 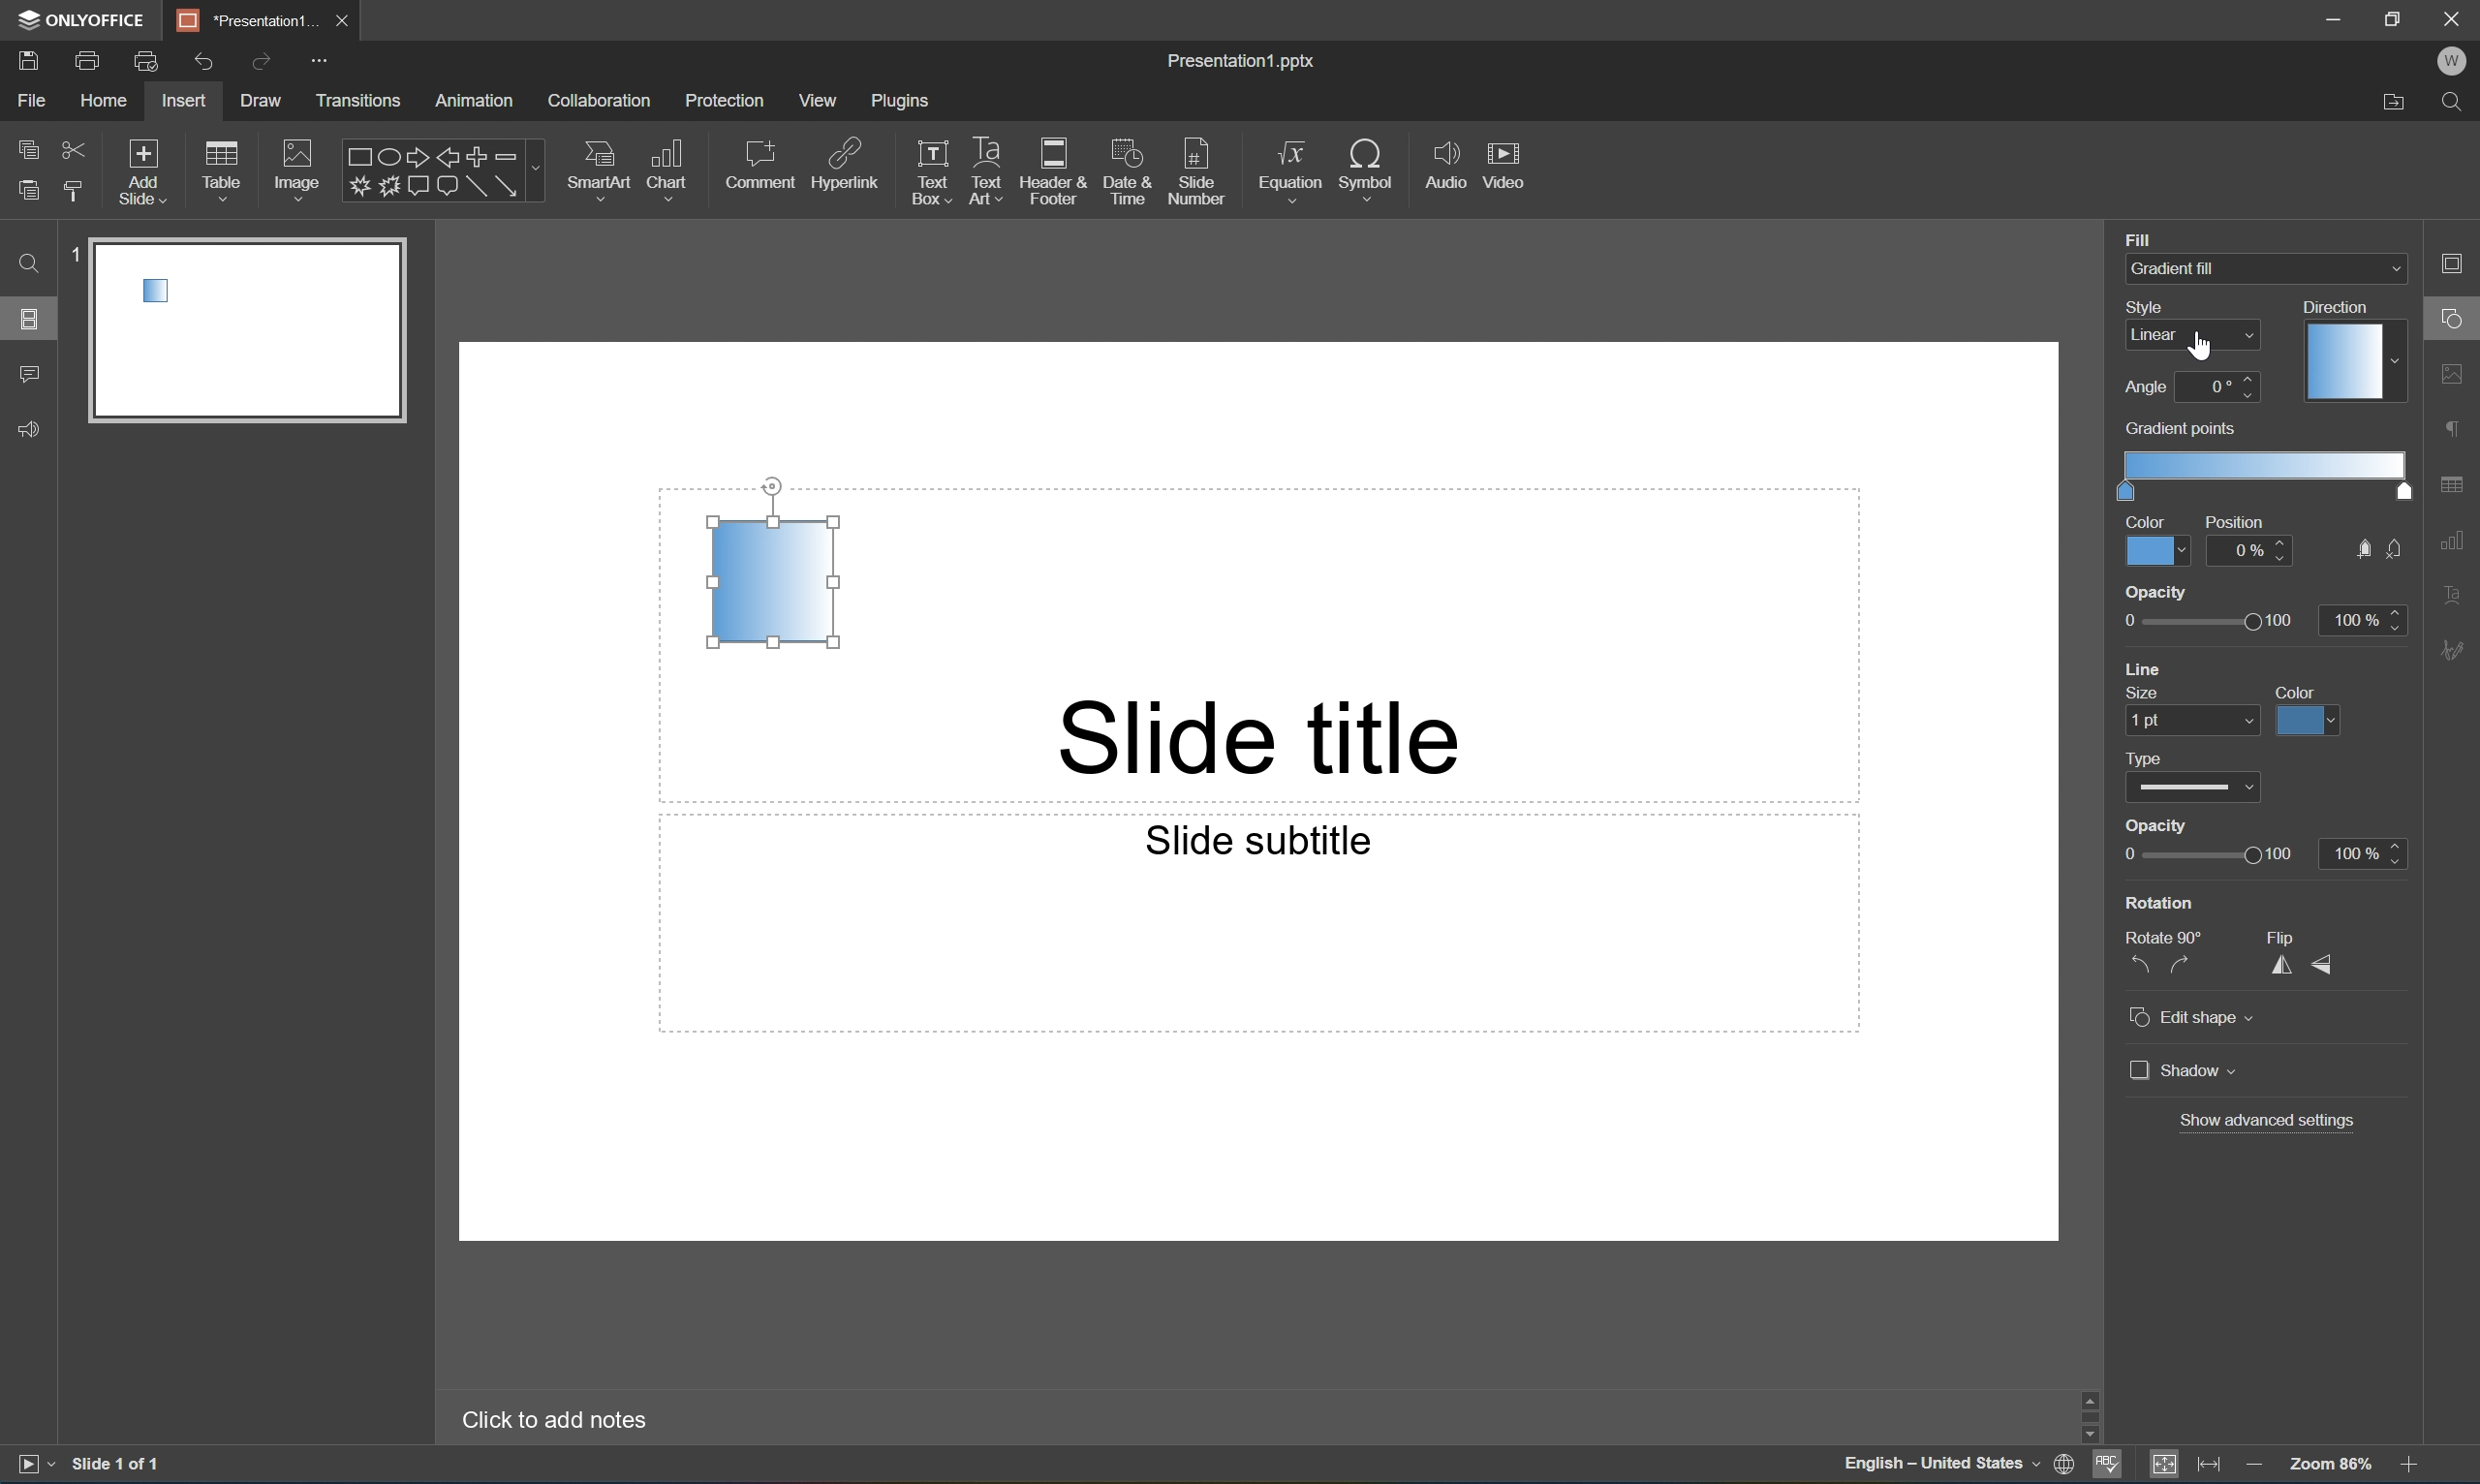 What do you see at coordinates (1260, 842) in the screenshot?
I see `Slide subtitle` at bounding box center [1260, 842].